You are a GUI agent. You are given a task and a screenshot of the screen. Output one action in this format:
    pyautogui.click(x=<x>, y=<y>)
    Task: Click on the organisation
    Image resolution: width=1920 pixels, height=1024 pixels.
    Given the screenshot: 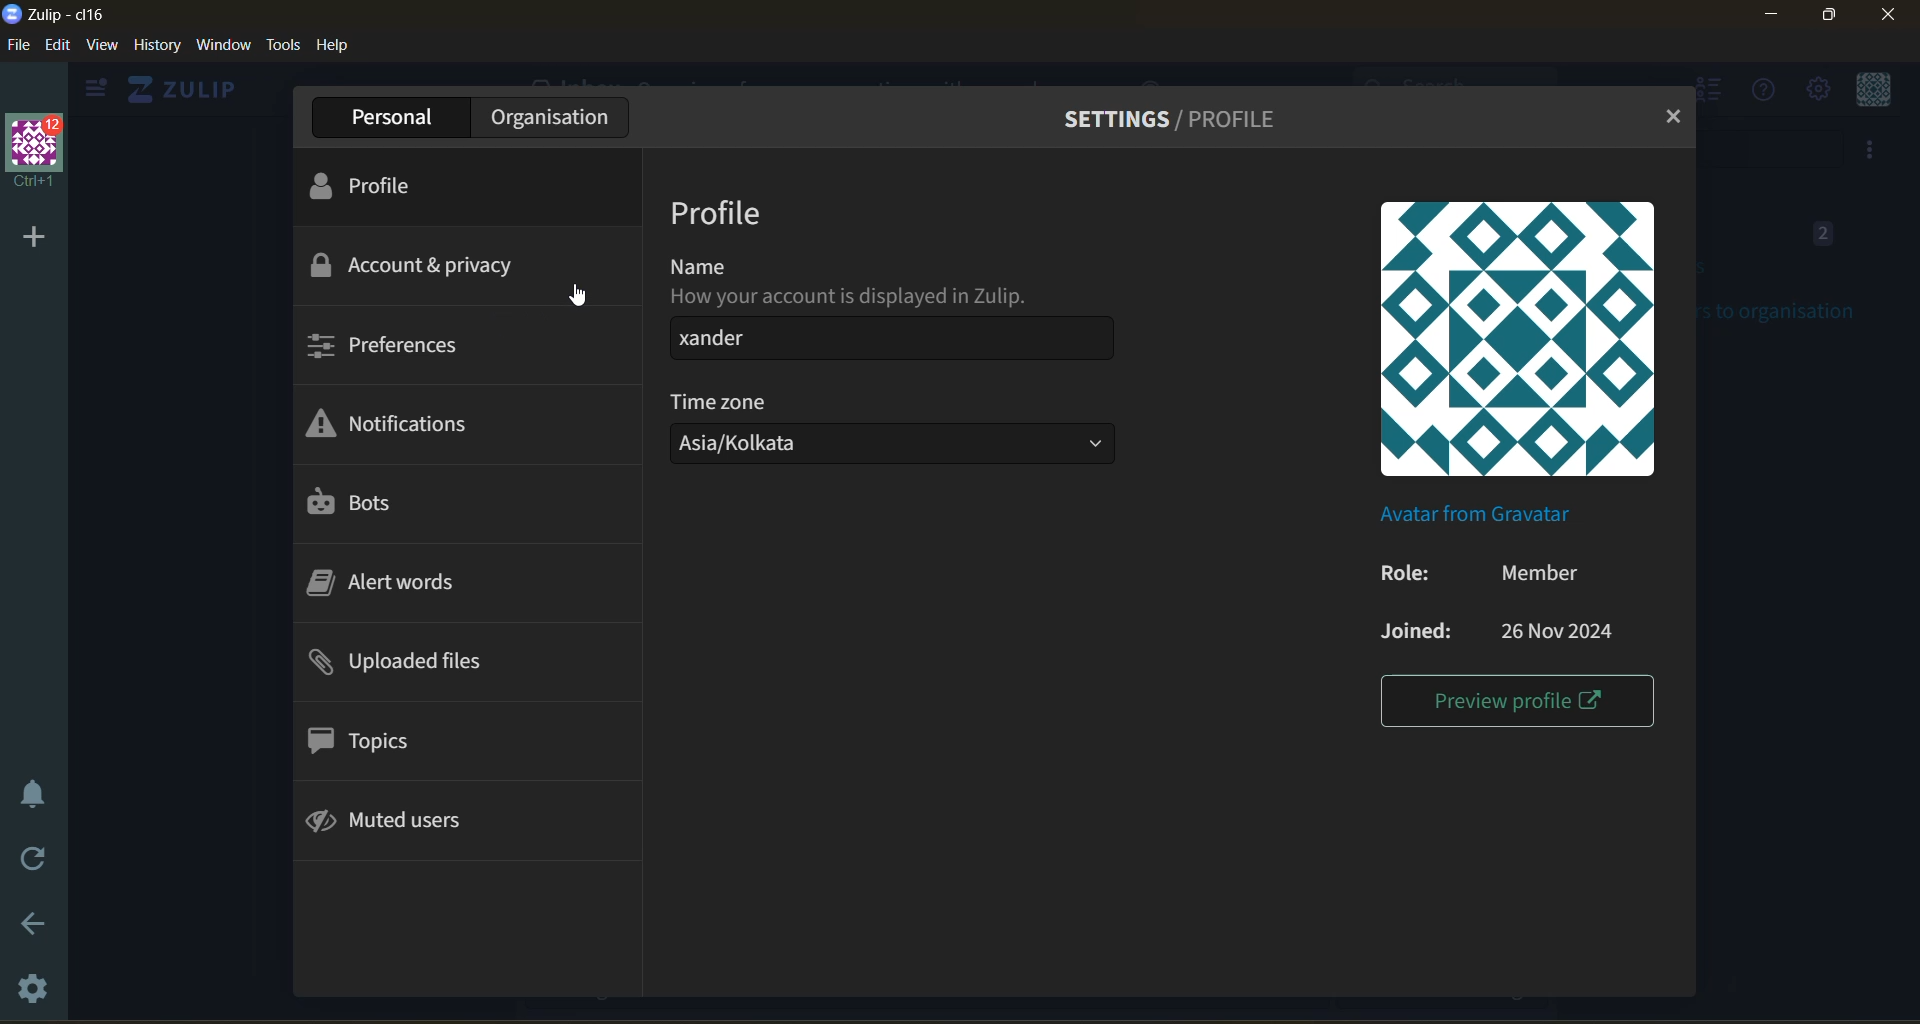 What is the action you would take?
    pyautogui.click(x=549, y=117)
    